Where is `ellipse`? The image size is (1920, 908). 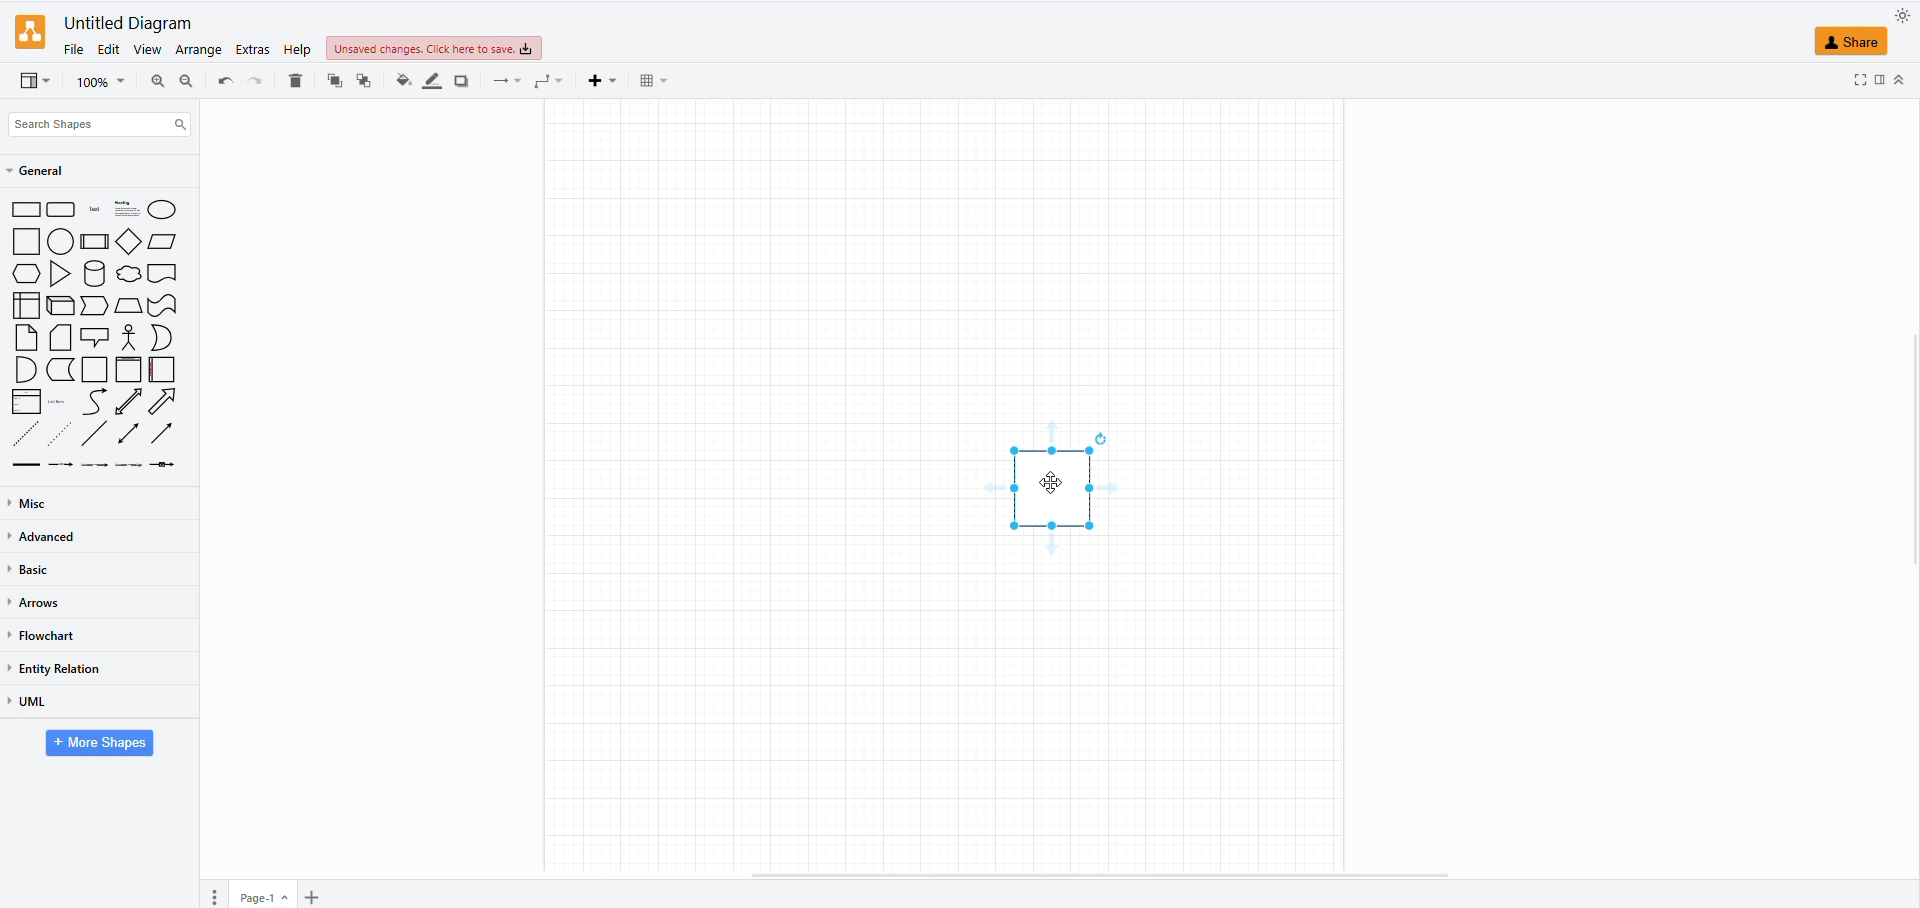
ellipse is located at coordinates (161, 209).